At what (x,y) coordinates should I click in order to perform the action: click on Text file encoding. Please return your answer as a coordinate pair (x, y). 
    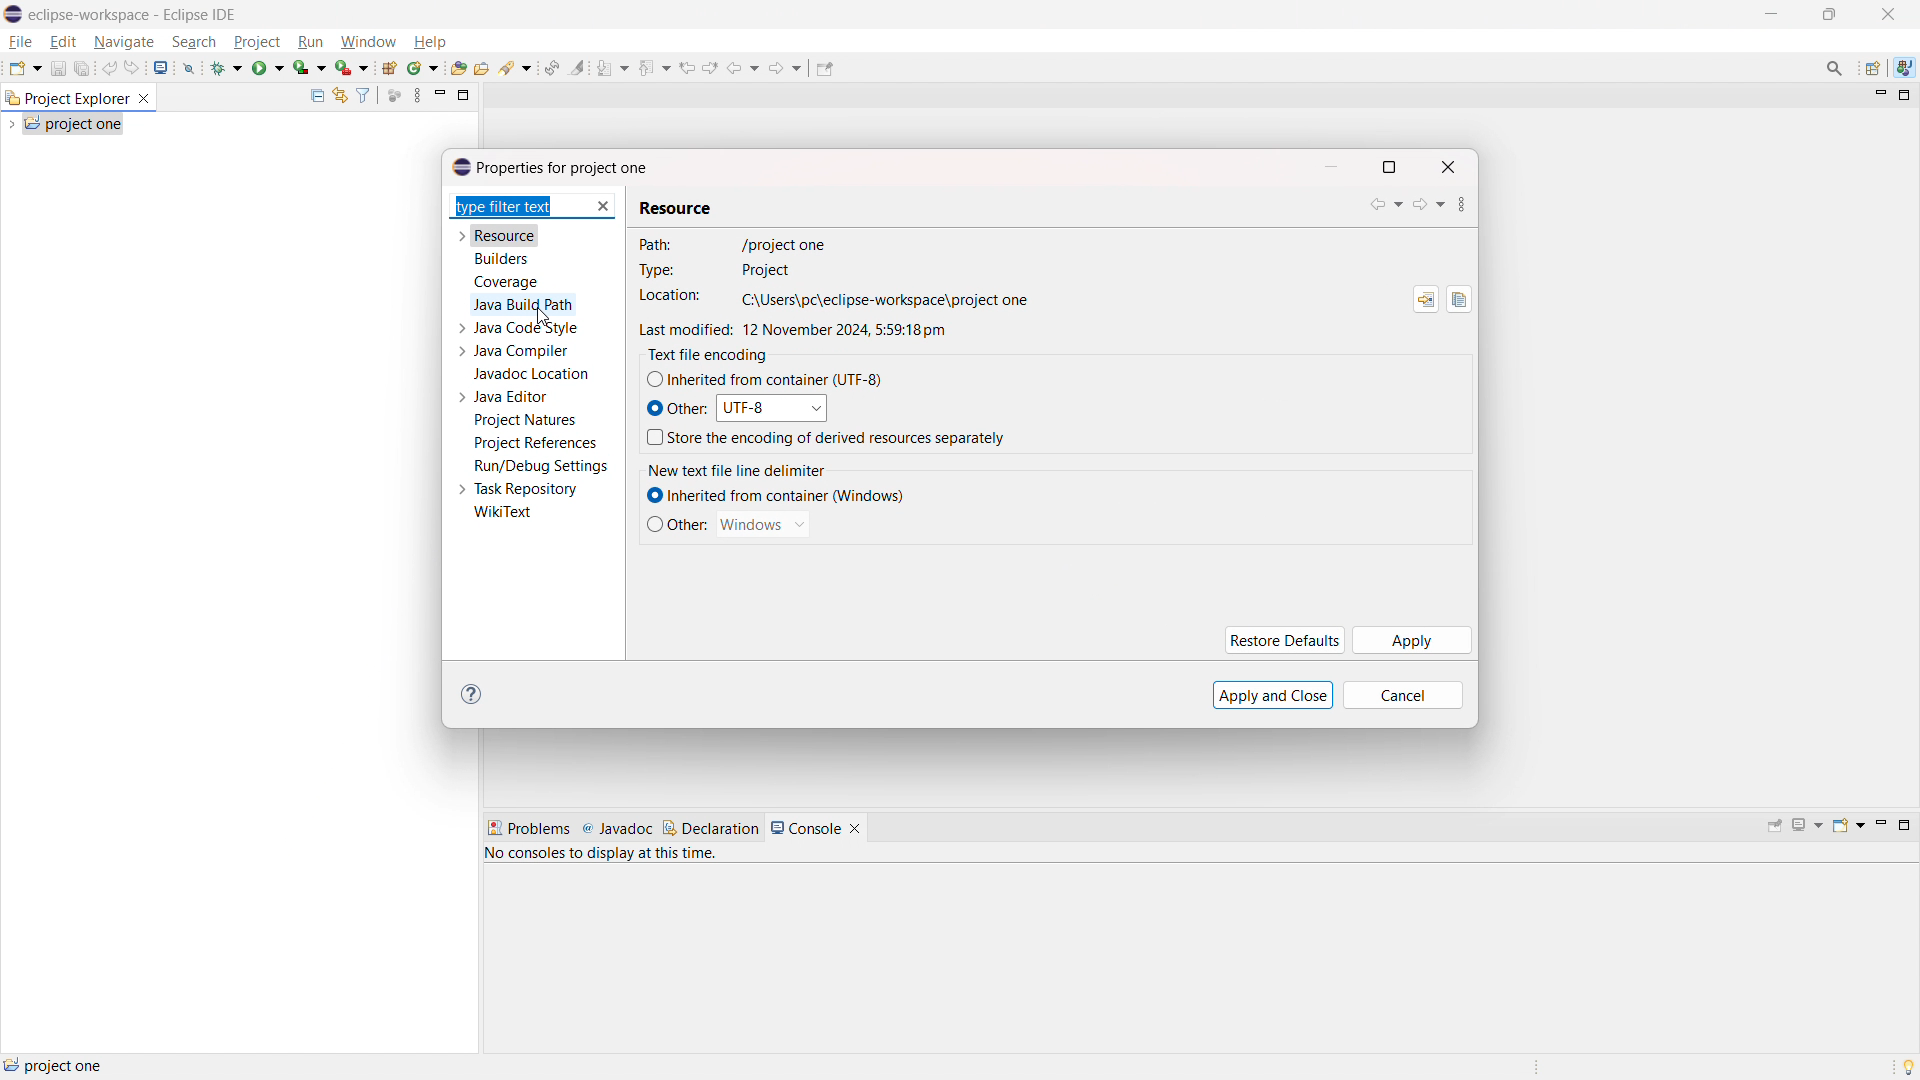
    Looking at the image, I should click on (704, 356).